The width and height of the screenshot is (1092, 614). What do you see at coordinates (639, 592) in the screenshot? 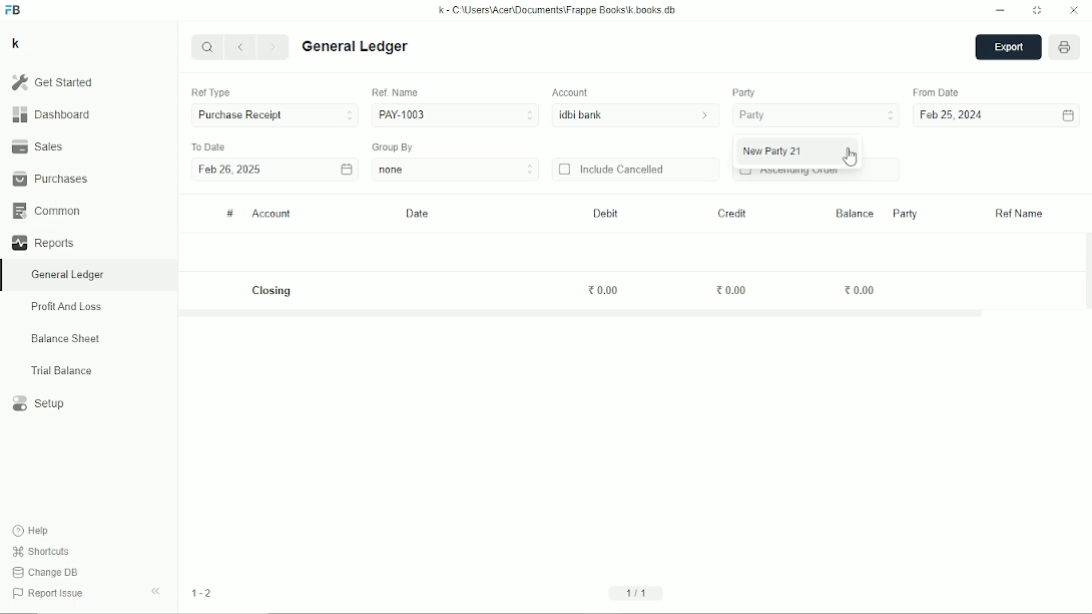
I see `1/1` at bounding box center [639, 592].